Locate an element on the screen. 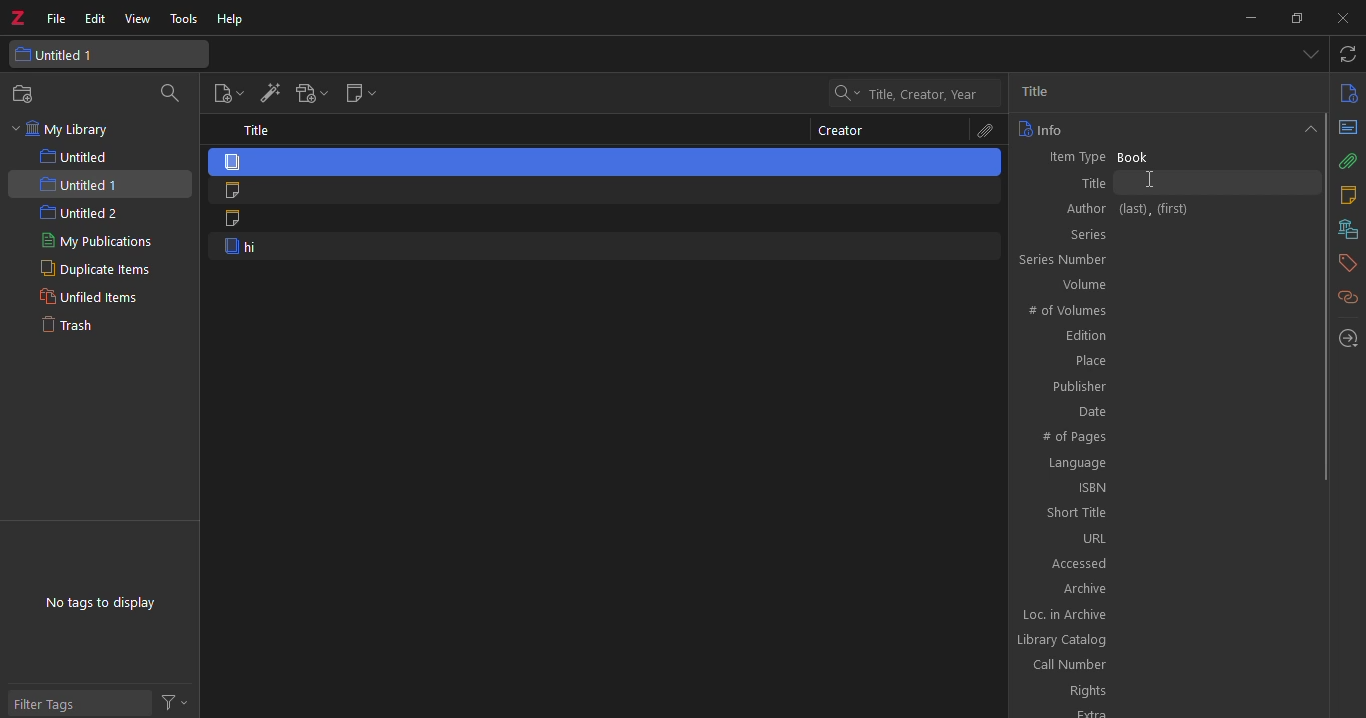 The image size is (1366, 718). accessed is located at coordinates (1162, 562).